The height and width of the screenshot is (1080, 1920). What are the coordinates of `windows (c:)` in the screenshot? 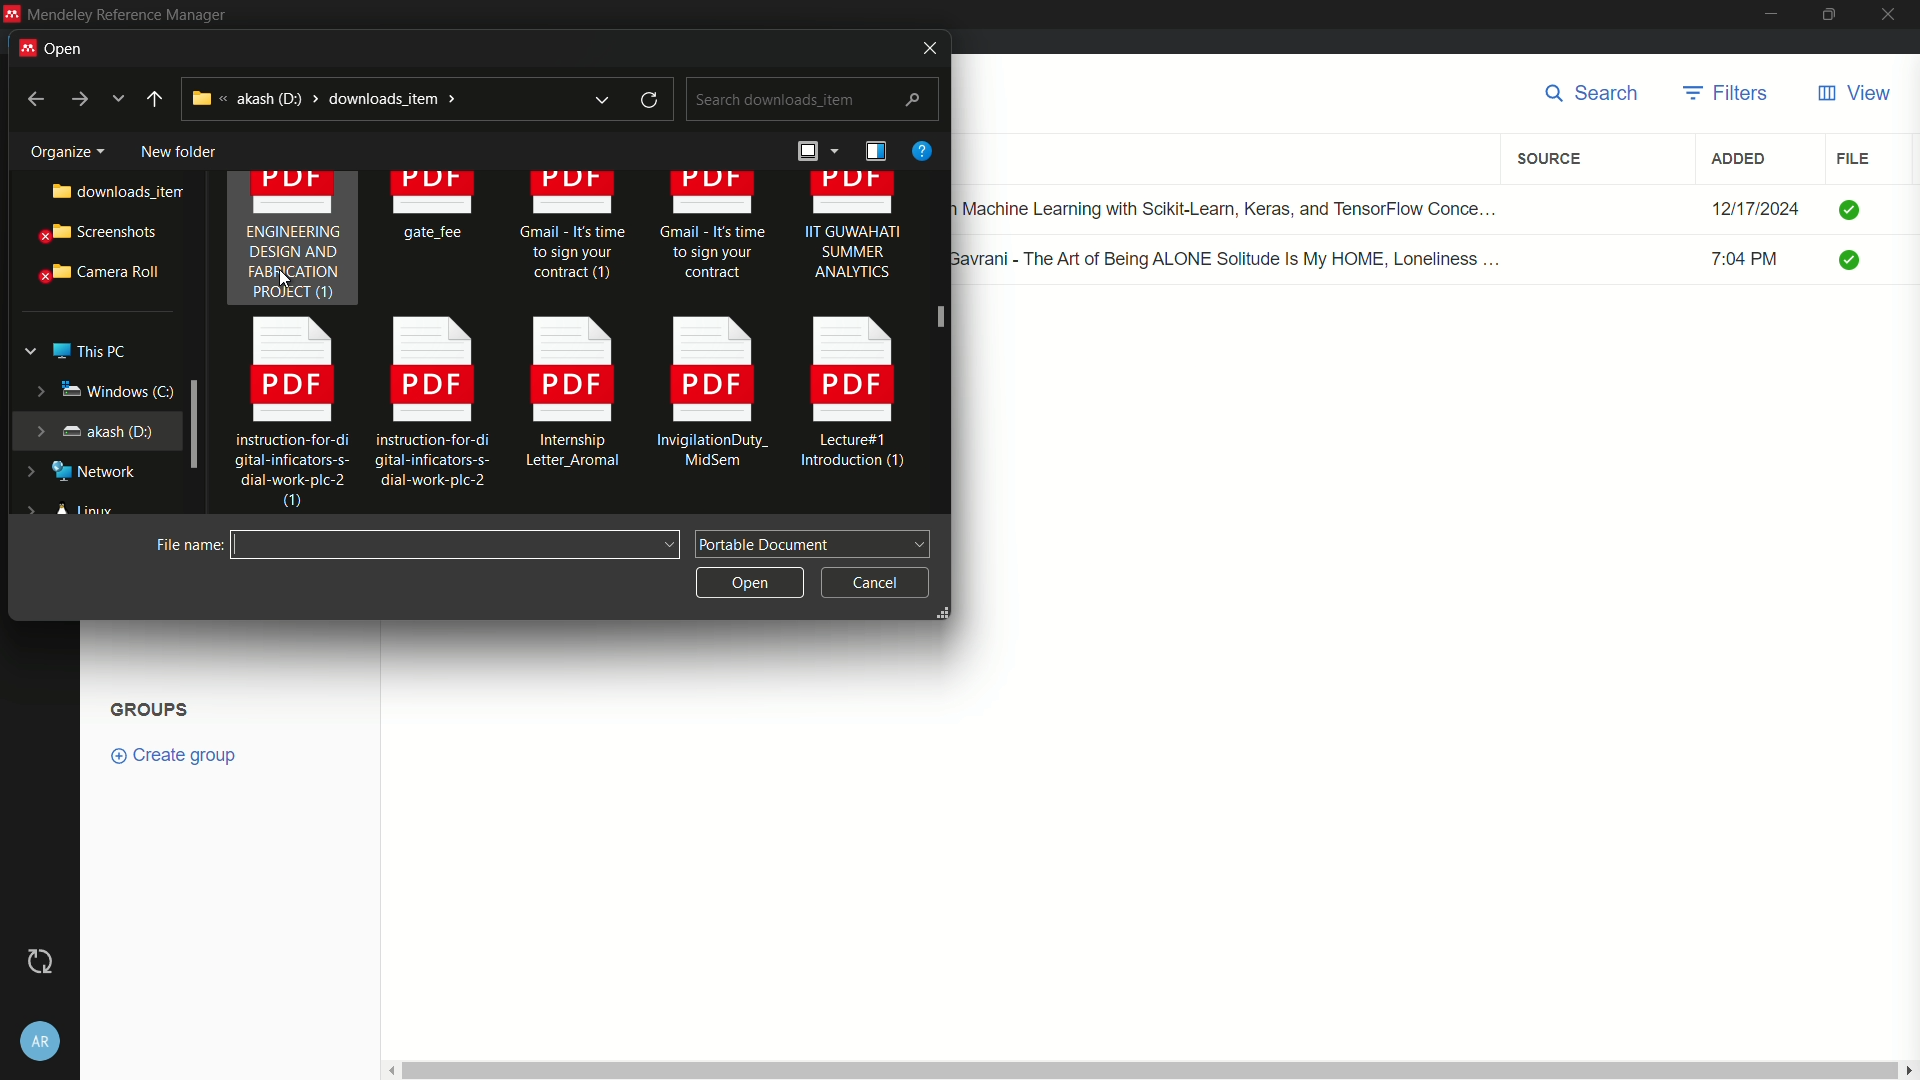 It's located at (90, 390).